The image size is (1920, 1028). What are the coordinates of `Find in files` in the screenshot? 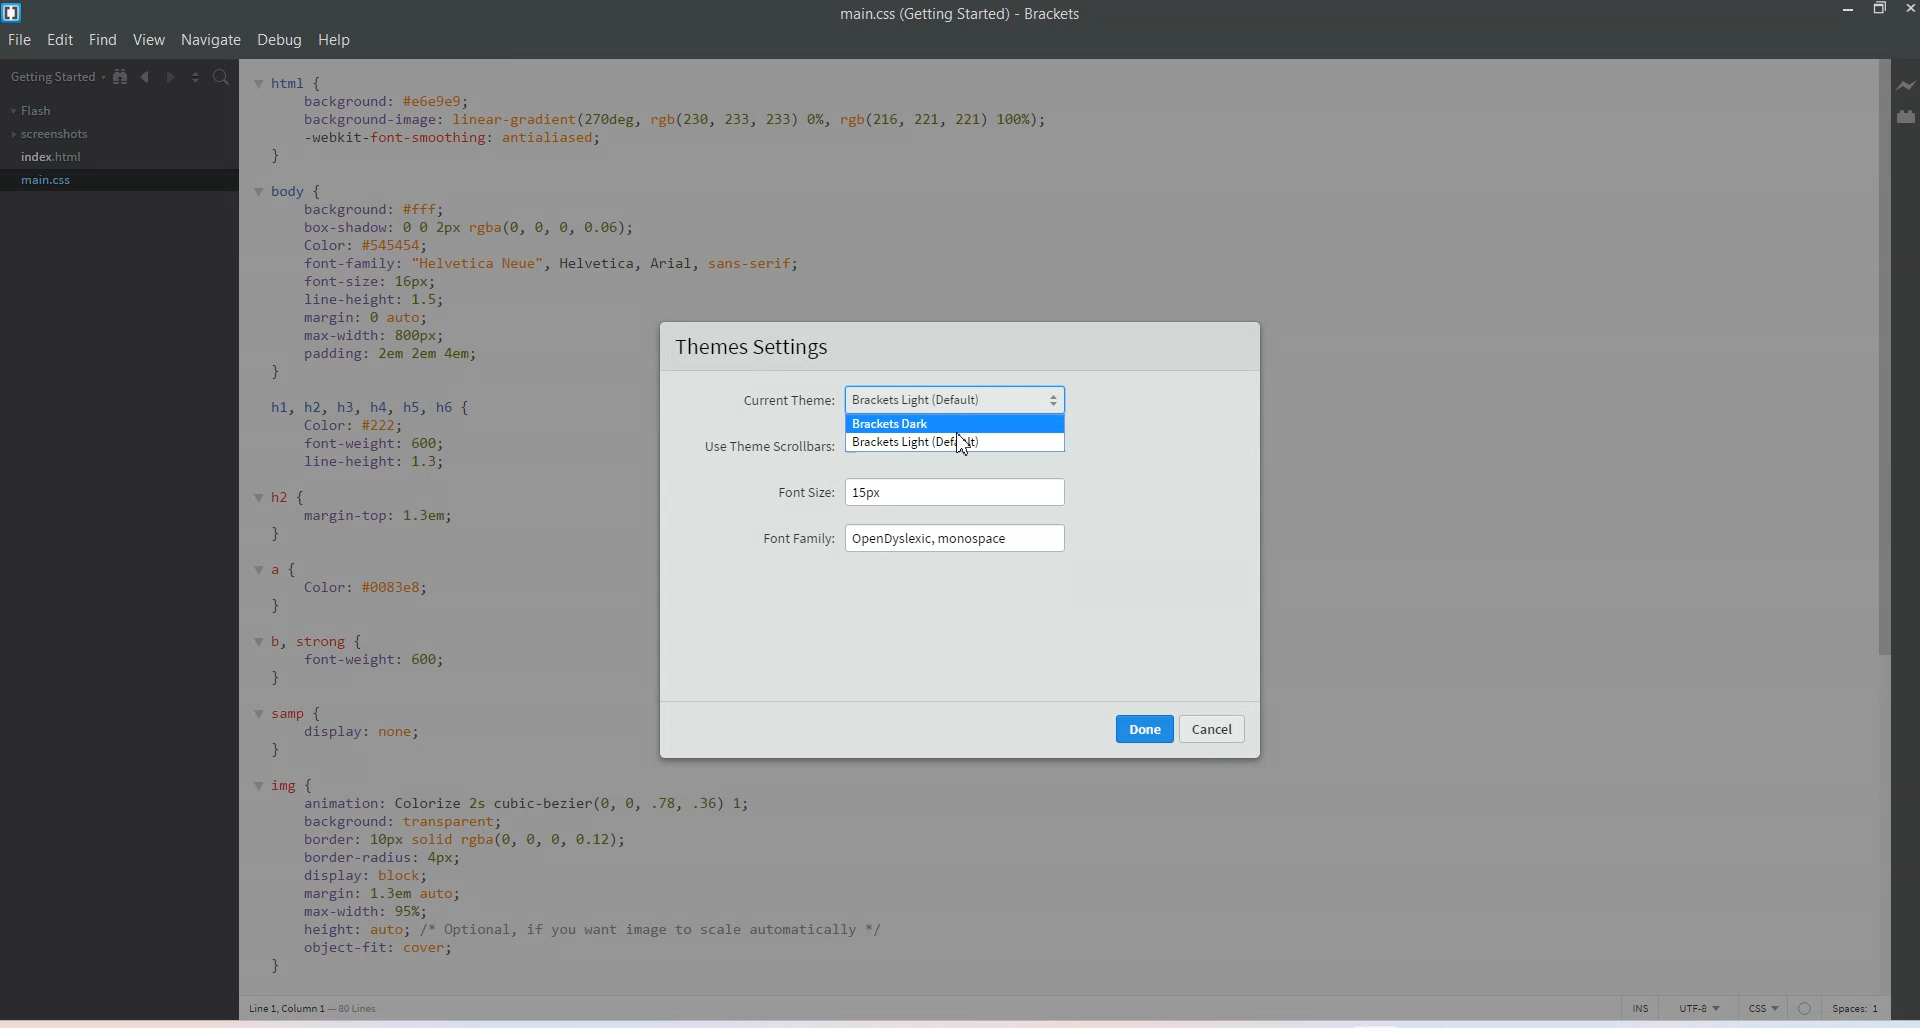 It's located at (222, 77).